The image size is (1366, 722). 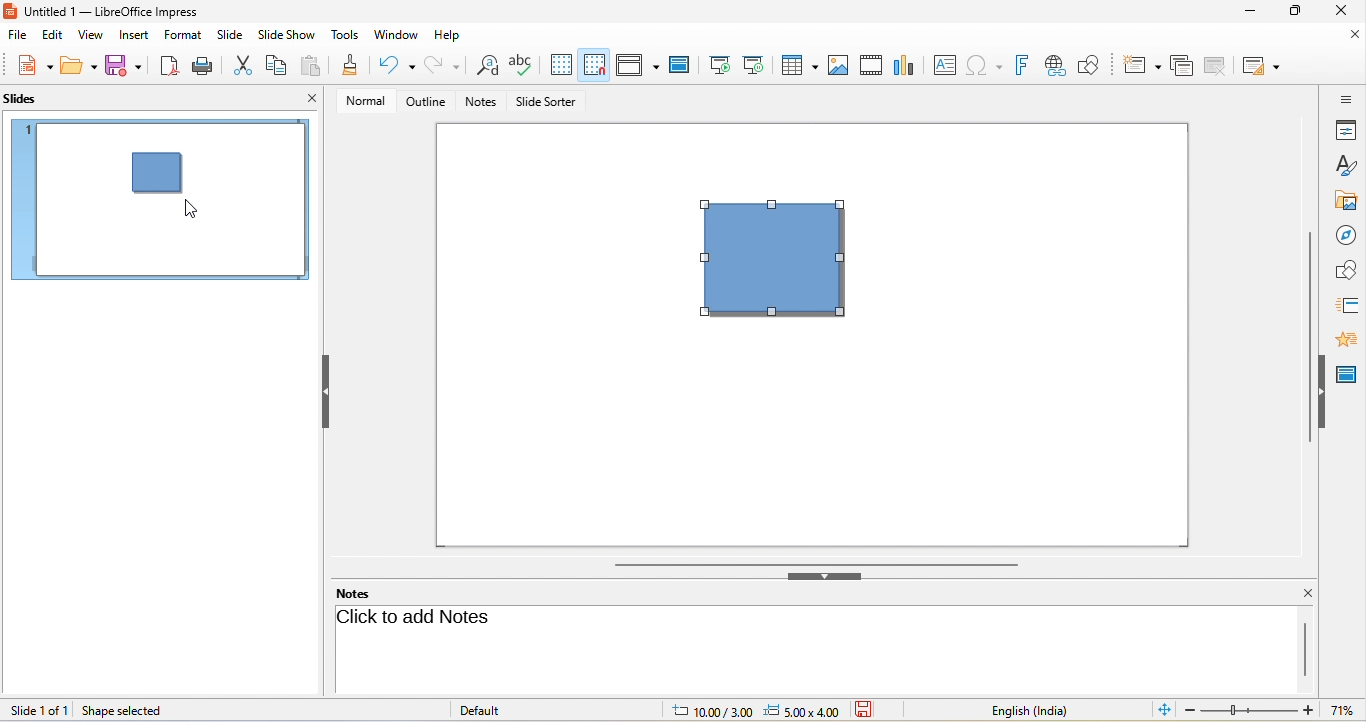 What do you see at coordinates (1142, 66) in the screenshot?
I see `new slide` at bounding box center [1142, 66].